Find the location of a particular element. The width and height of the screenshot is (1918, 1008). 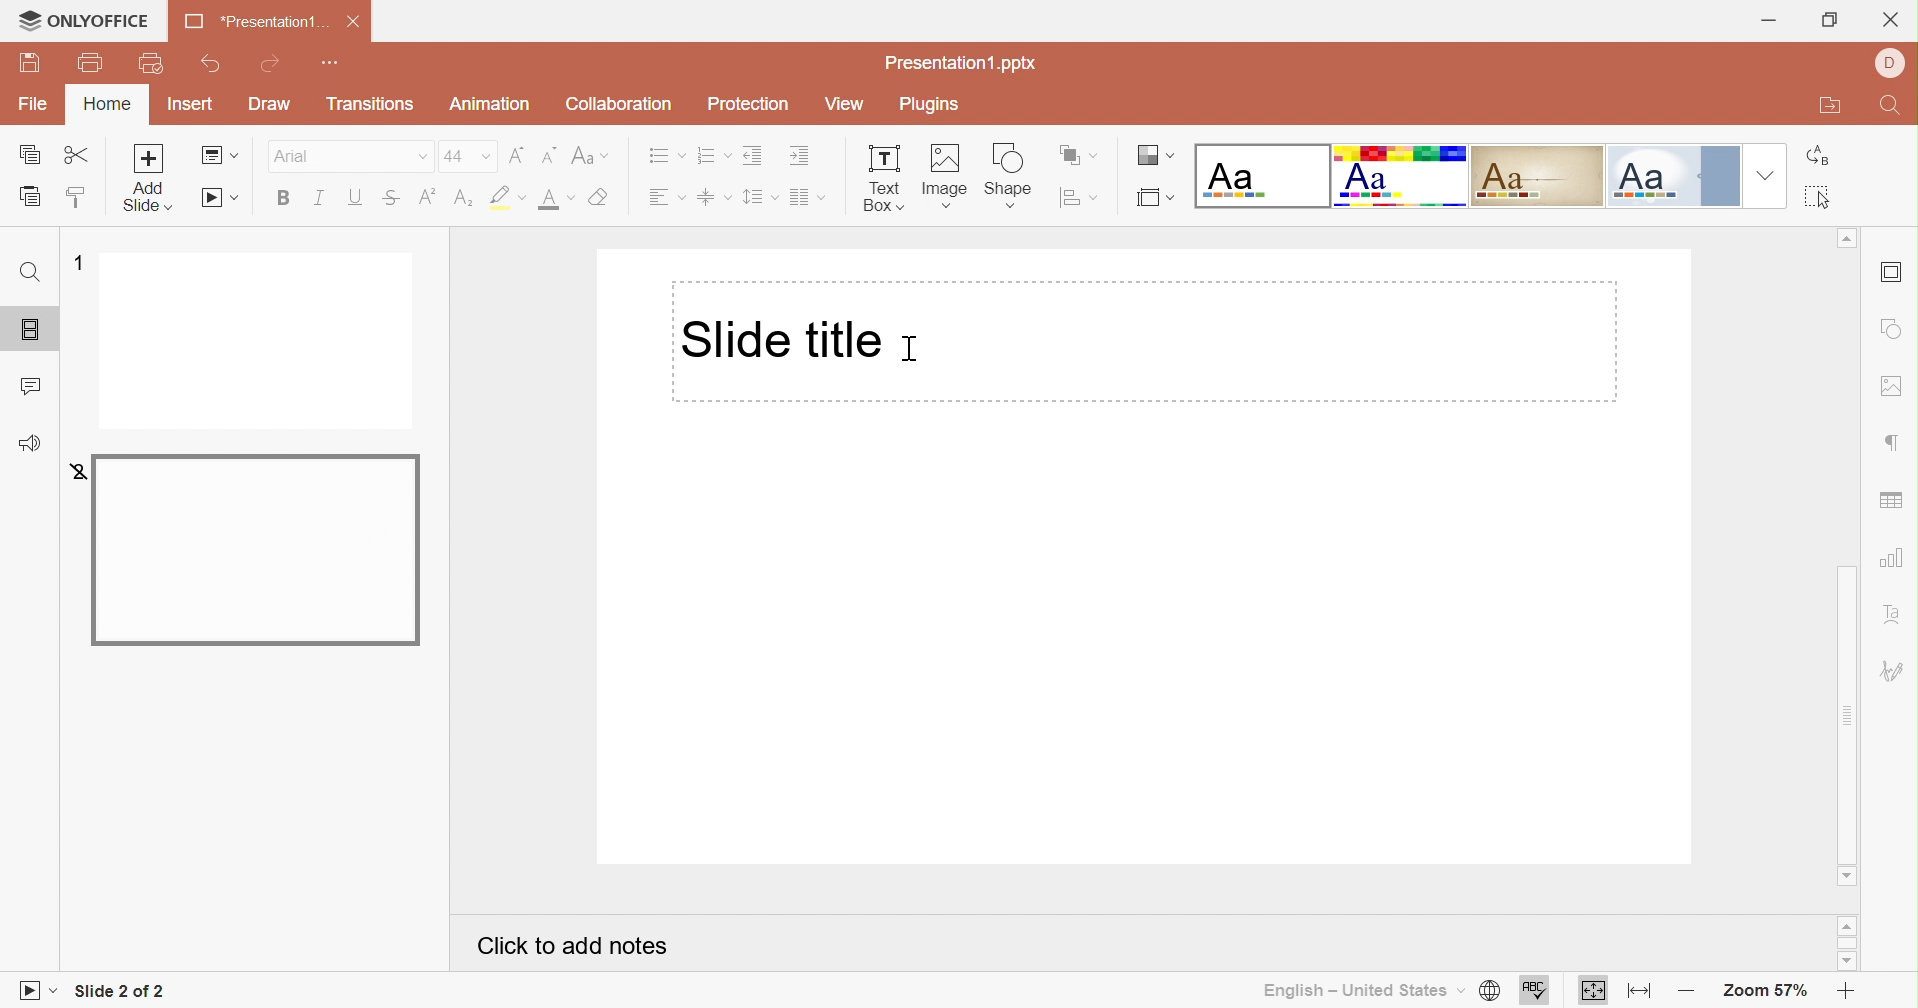

Scroll down is located at coordinates (1845, 877).